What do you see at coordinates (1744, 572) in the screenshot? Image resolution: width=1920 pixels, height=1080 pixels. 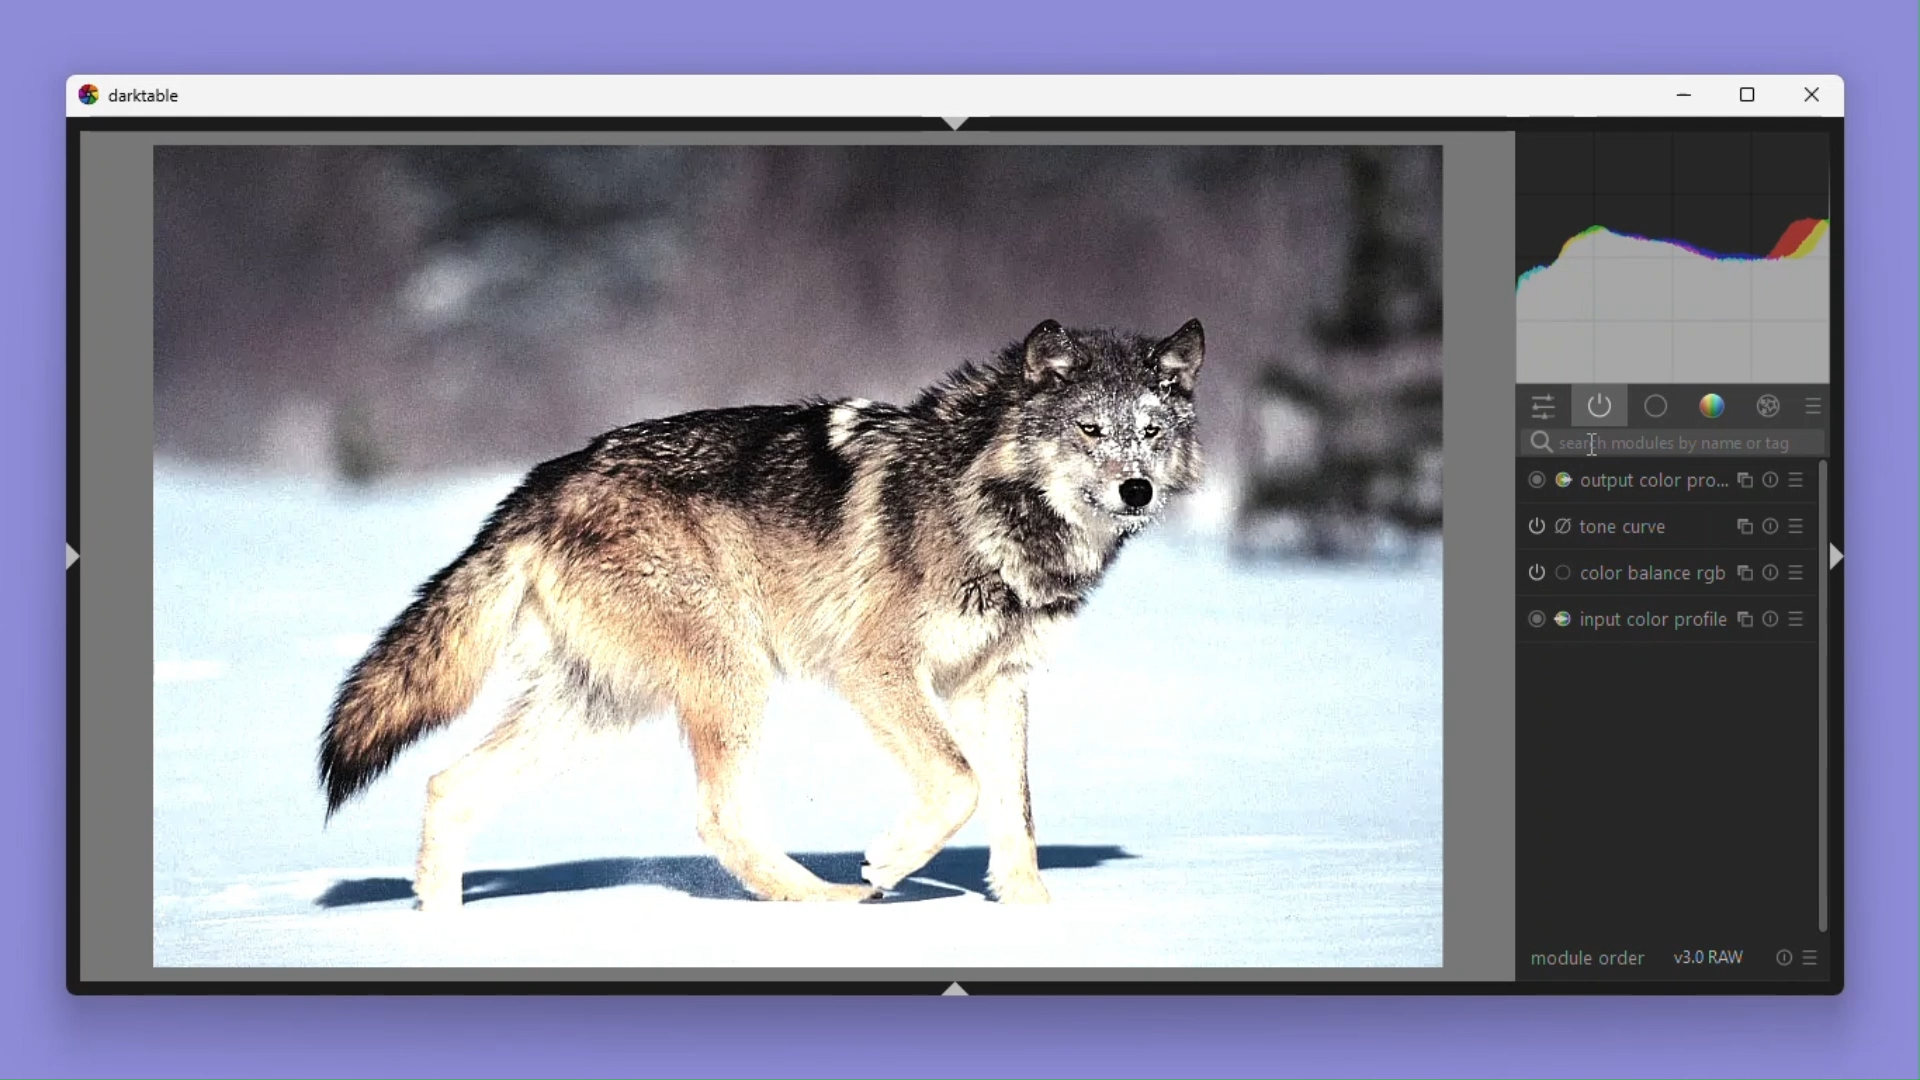 I see `copy` at bounding box center [1744, 572].